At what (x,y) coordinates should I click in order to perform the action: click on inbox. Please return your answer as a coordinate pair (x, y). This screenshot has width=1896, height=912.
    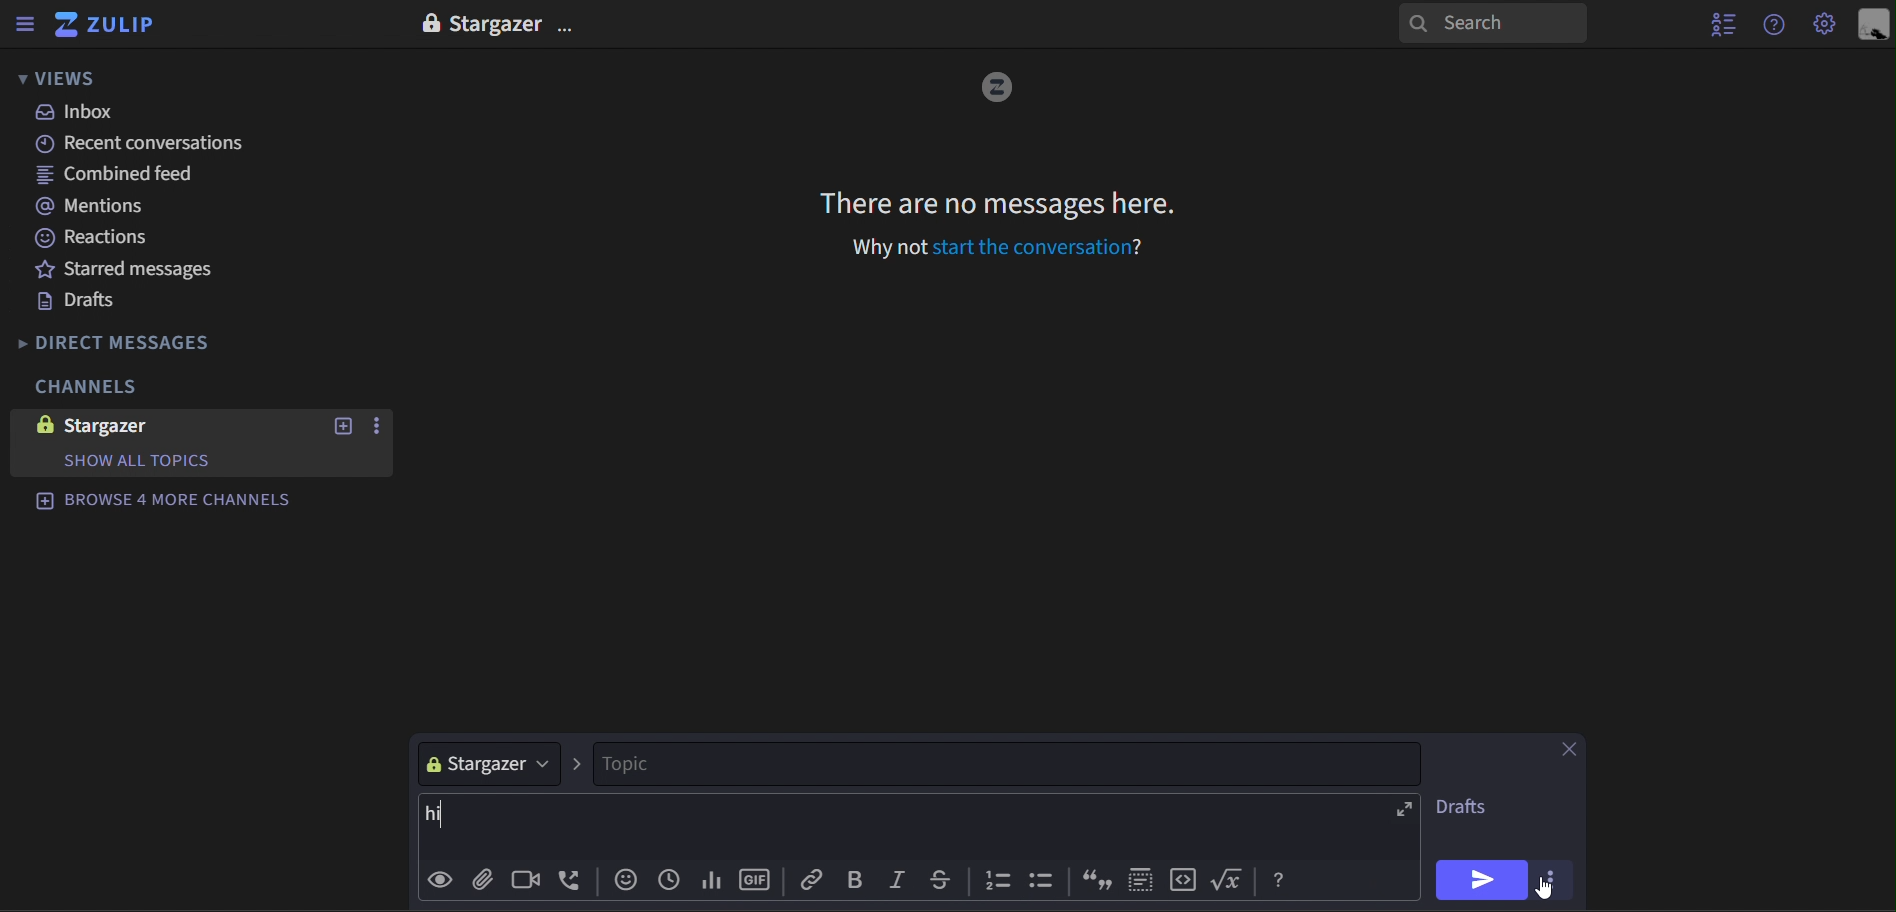
    Looking at the image, I should click on (136, 111).